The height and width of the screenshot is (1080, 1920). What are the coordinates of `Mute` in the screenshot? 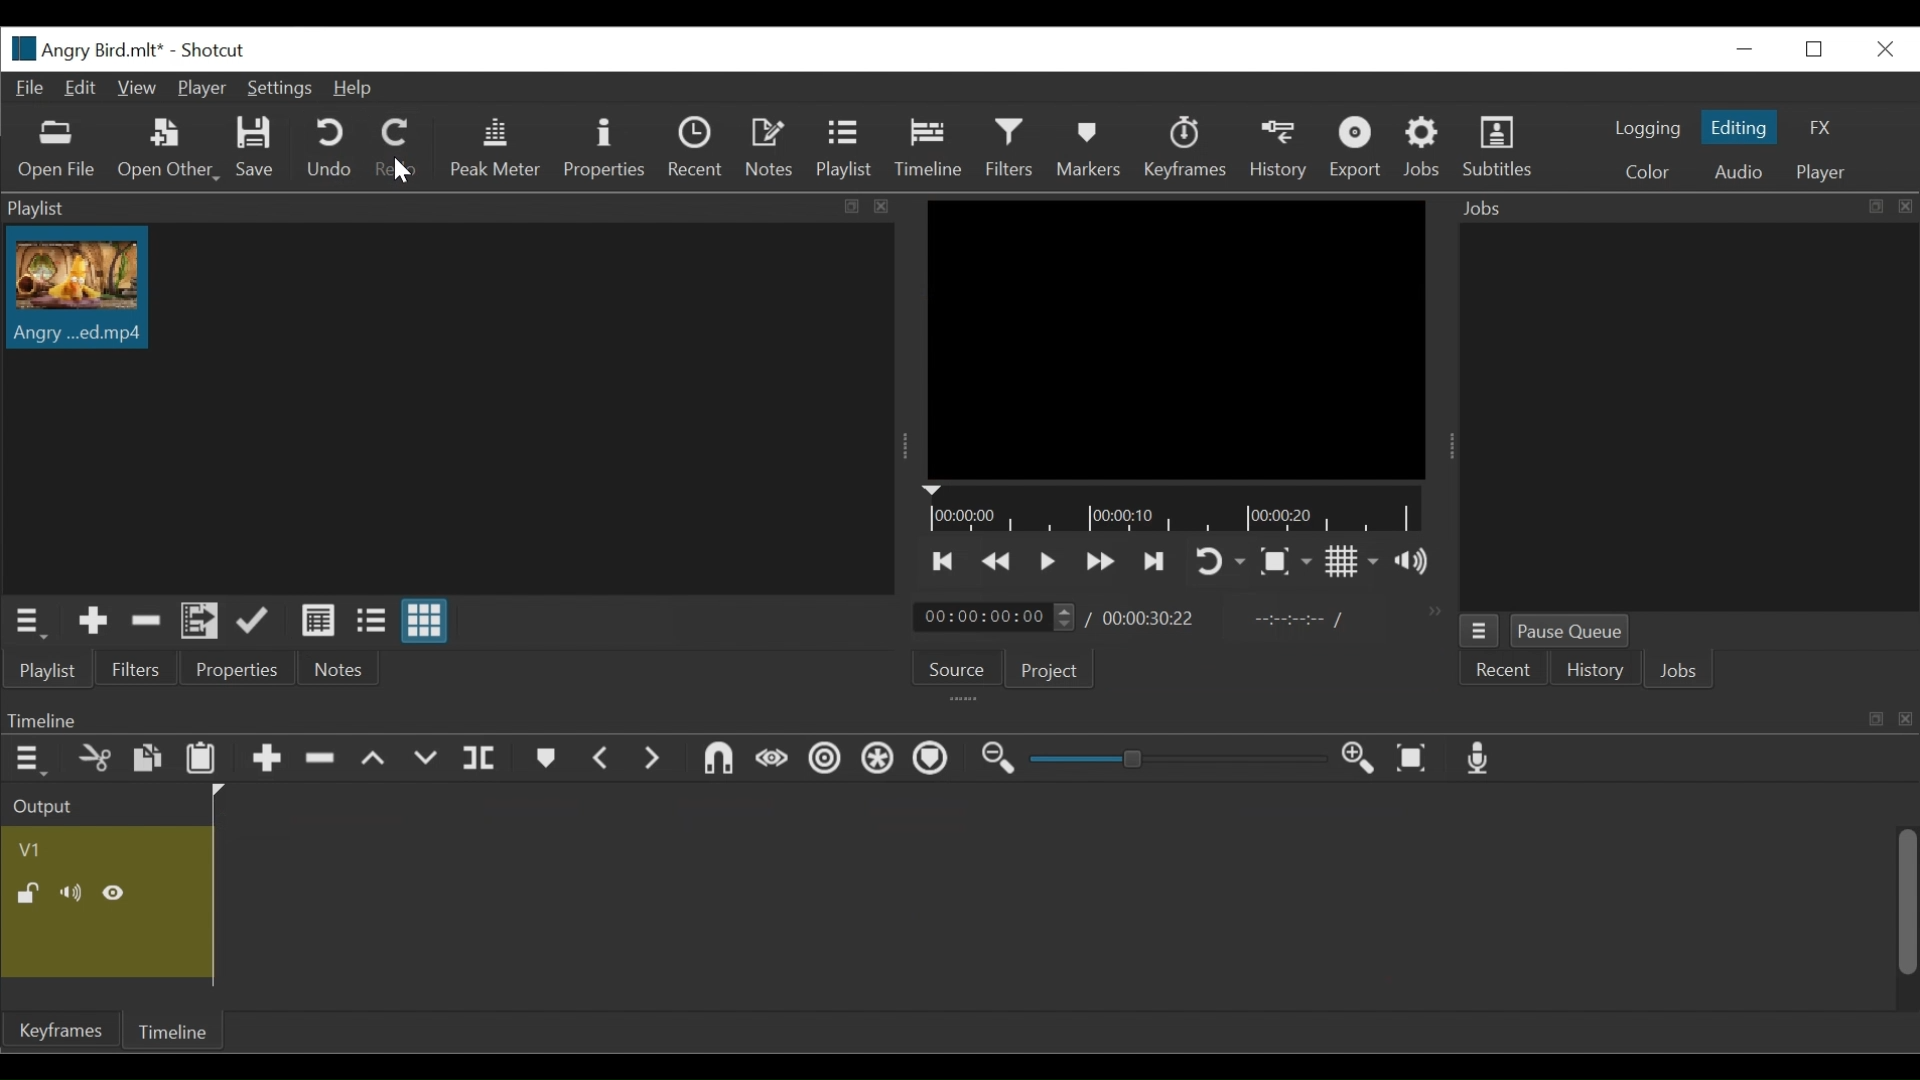 It's located at (74, 893).